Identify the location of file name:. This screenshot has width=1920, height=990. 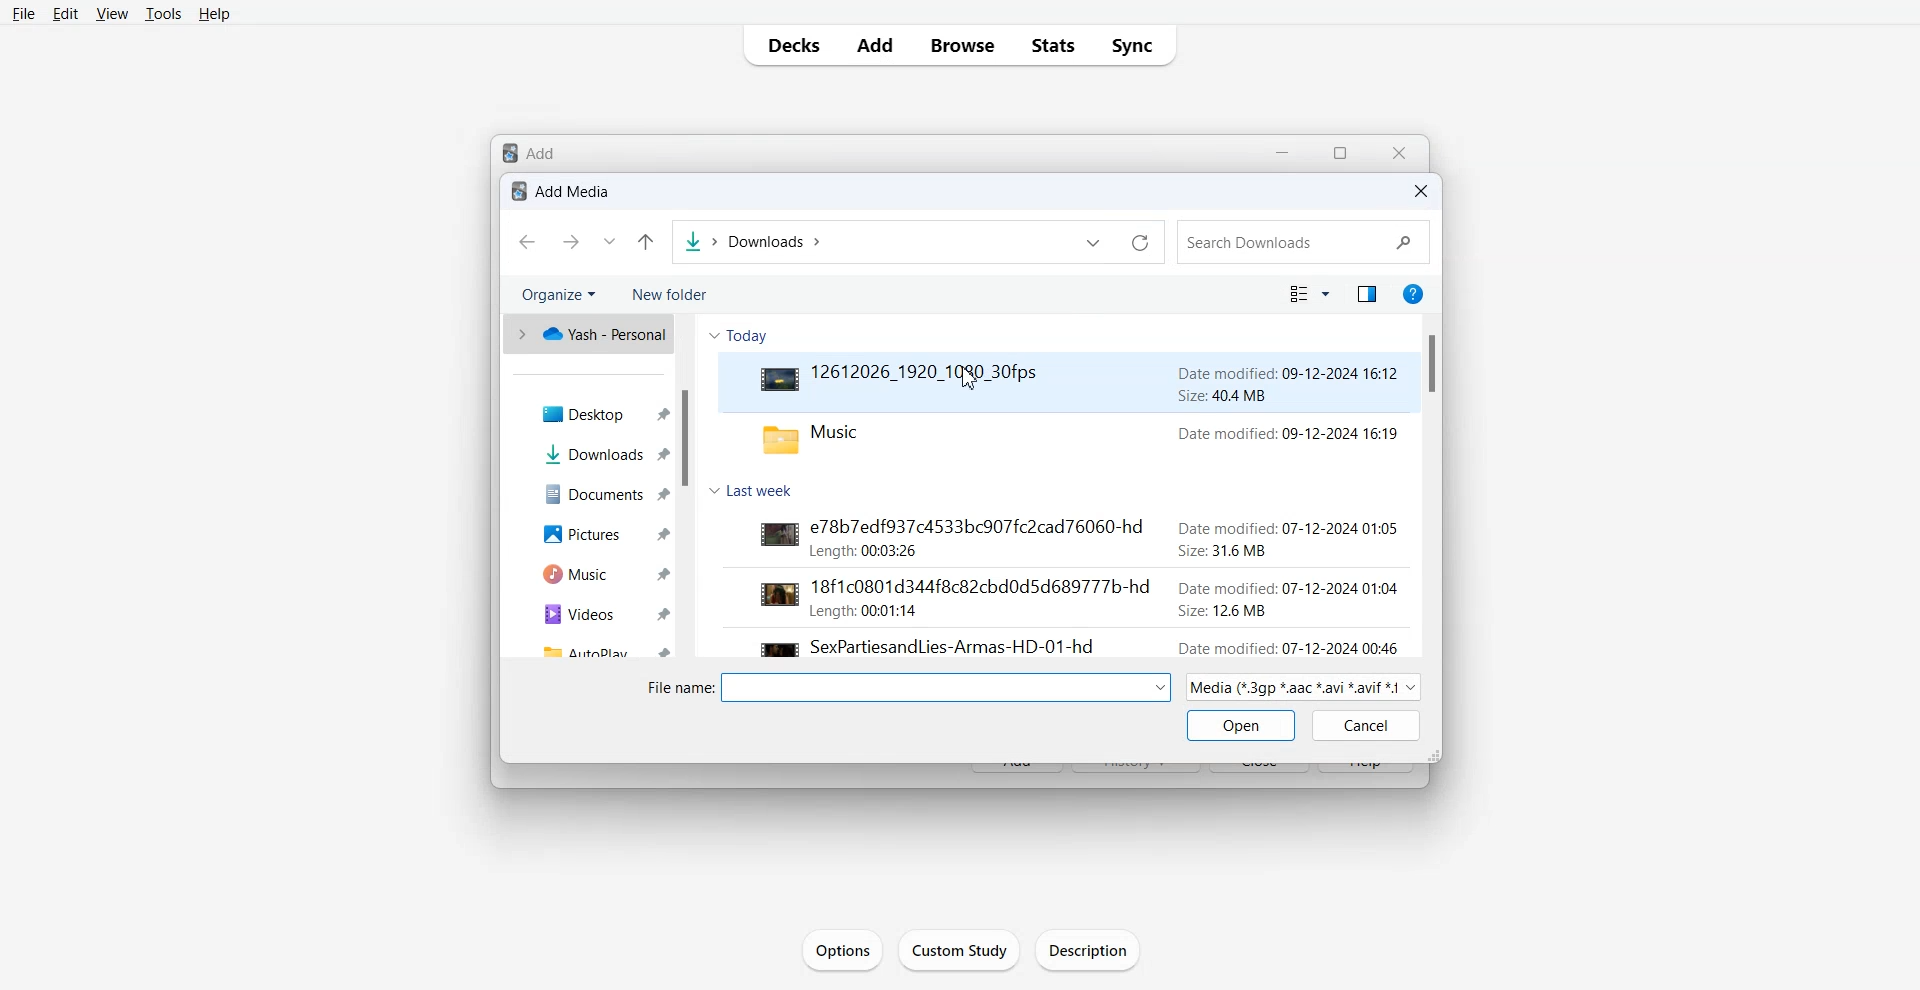
(680, 688).